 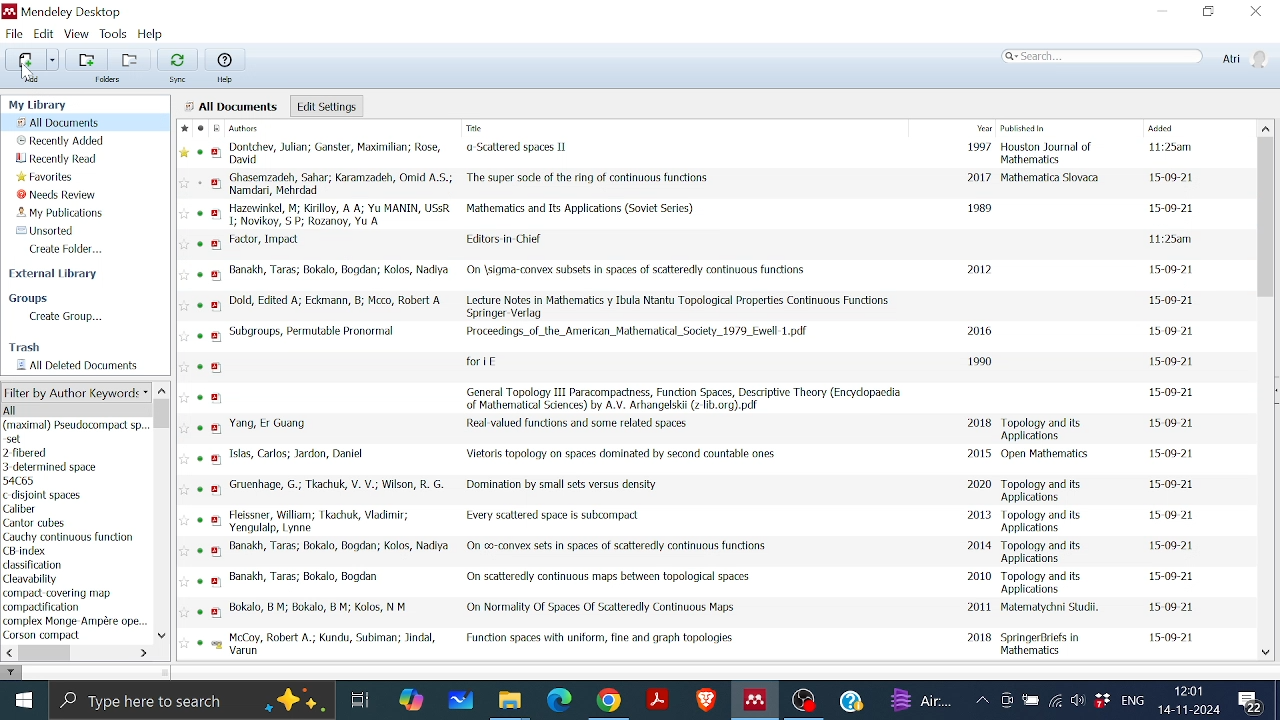 I want to click on Internet access, so click(x=1056, y=699).